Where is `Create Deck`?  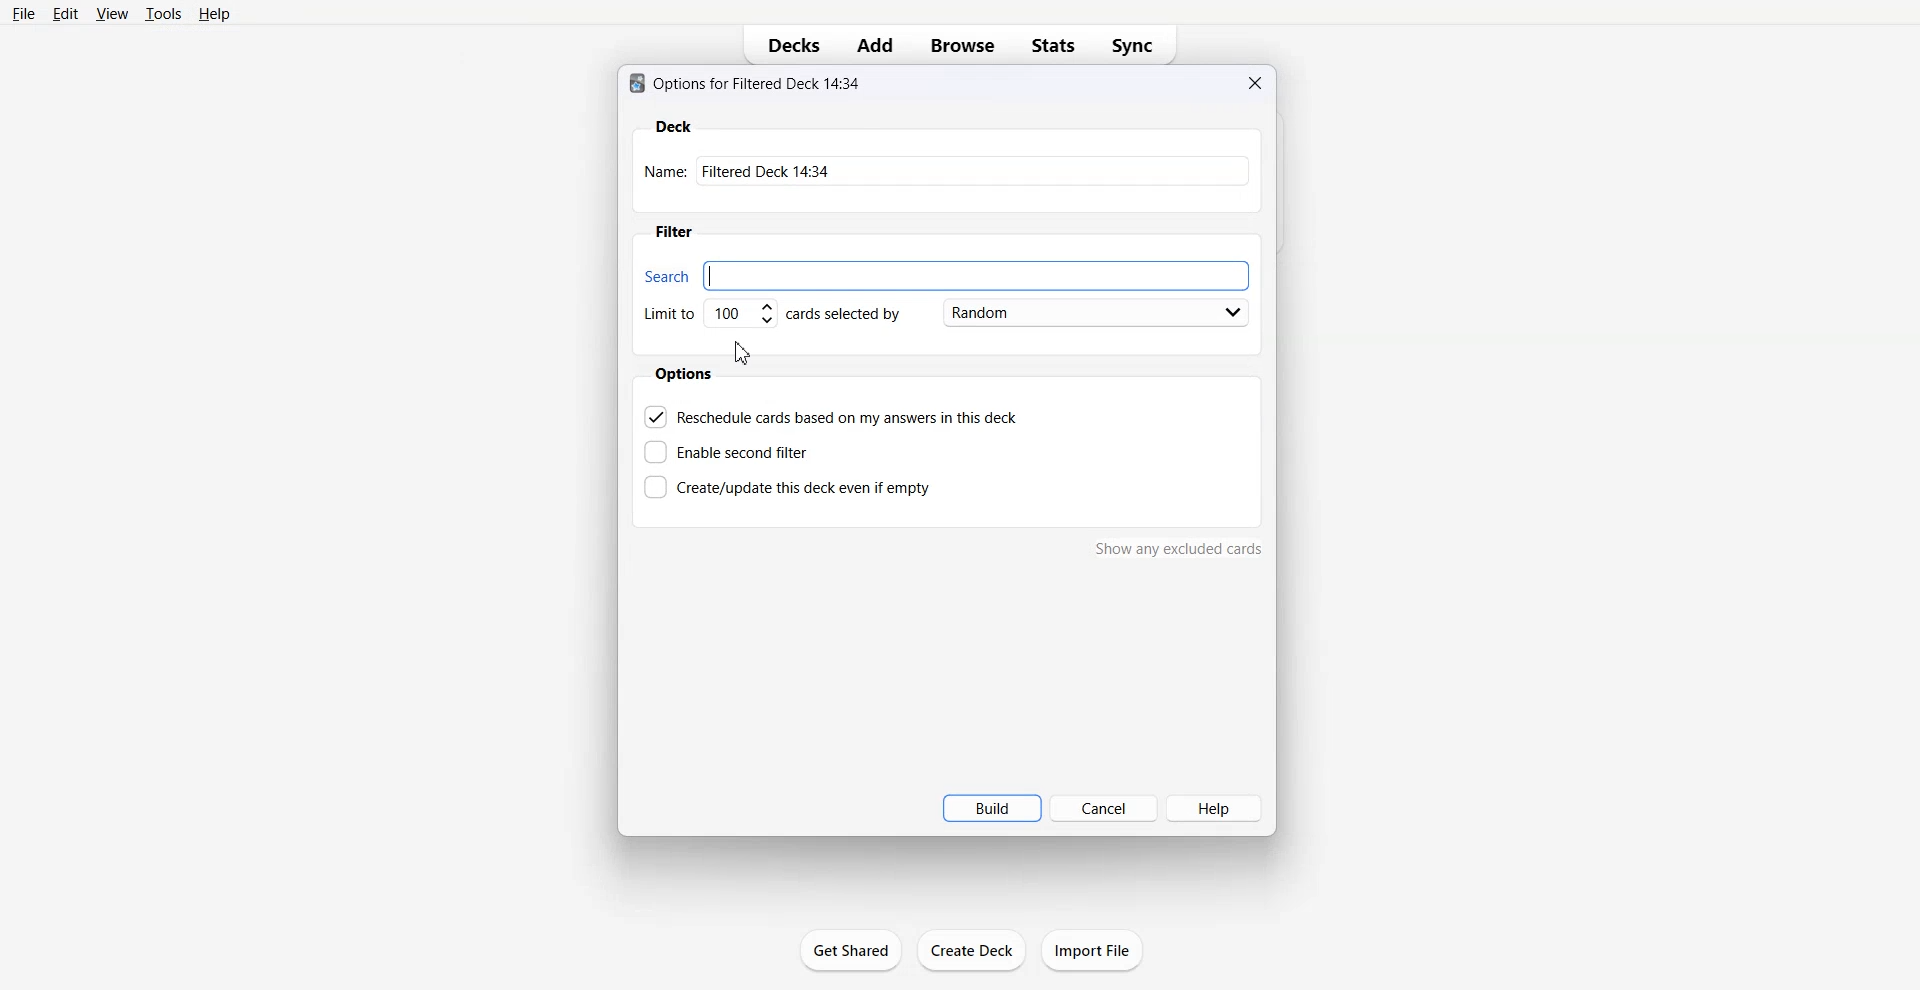
Create Deck is located at coordinates (971, 950).